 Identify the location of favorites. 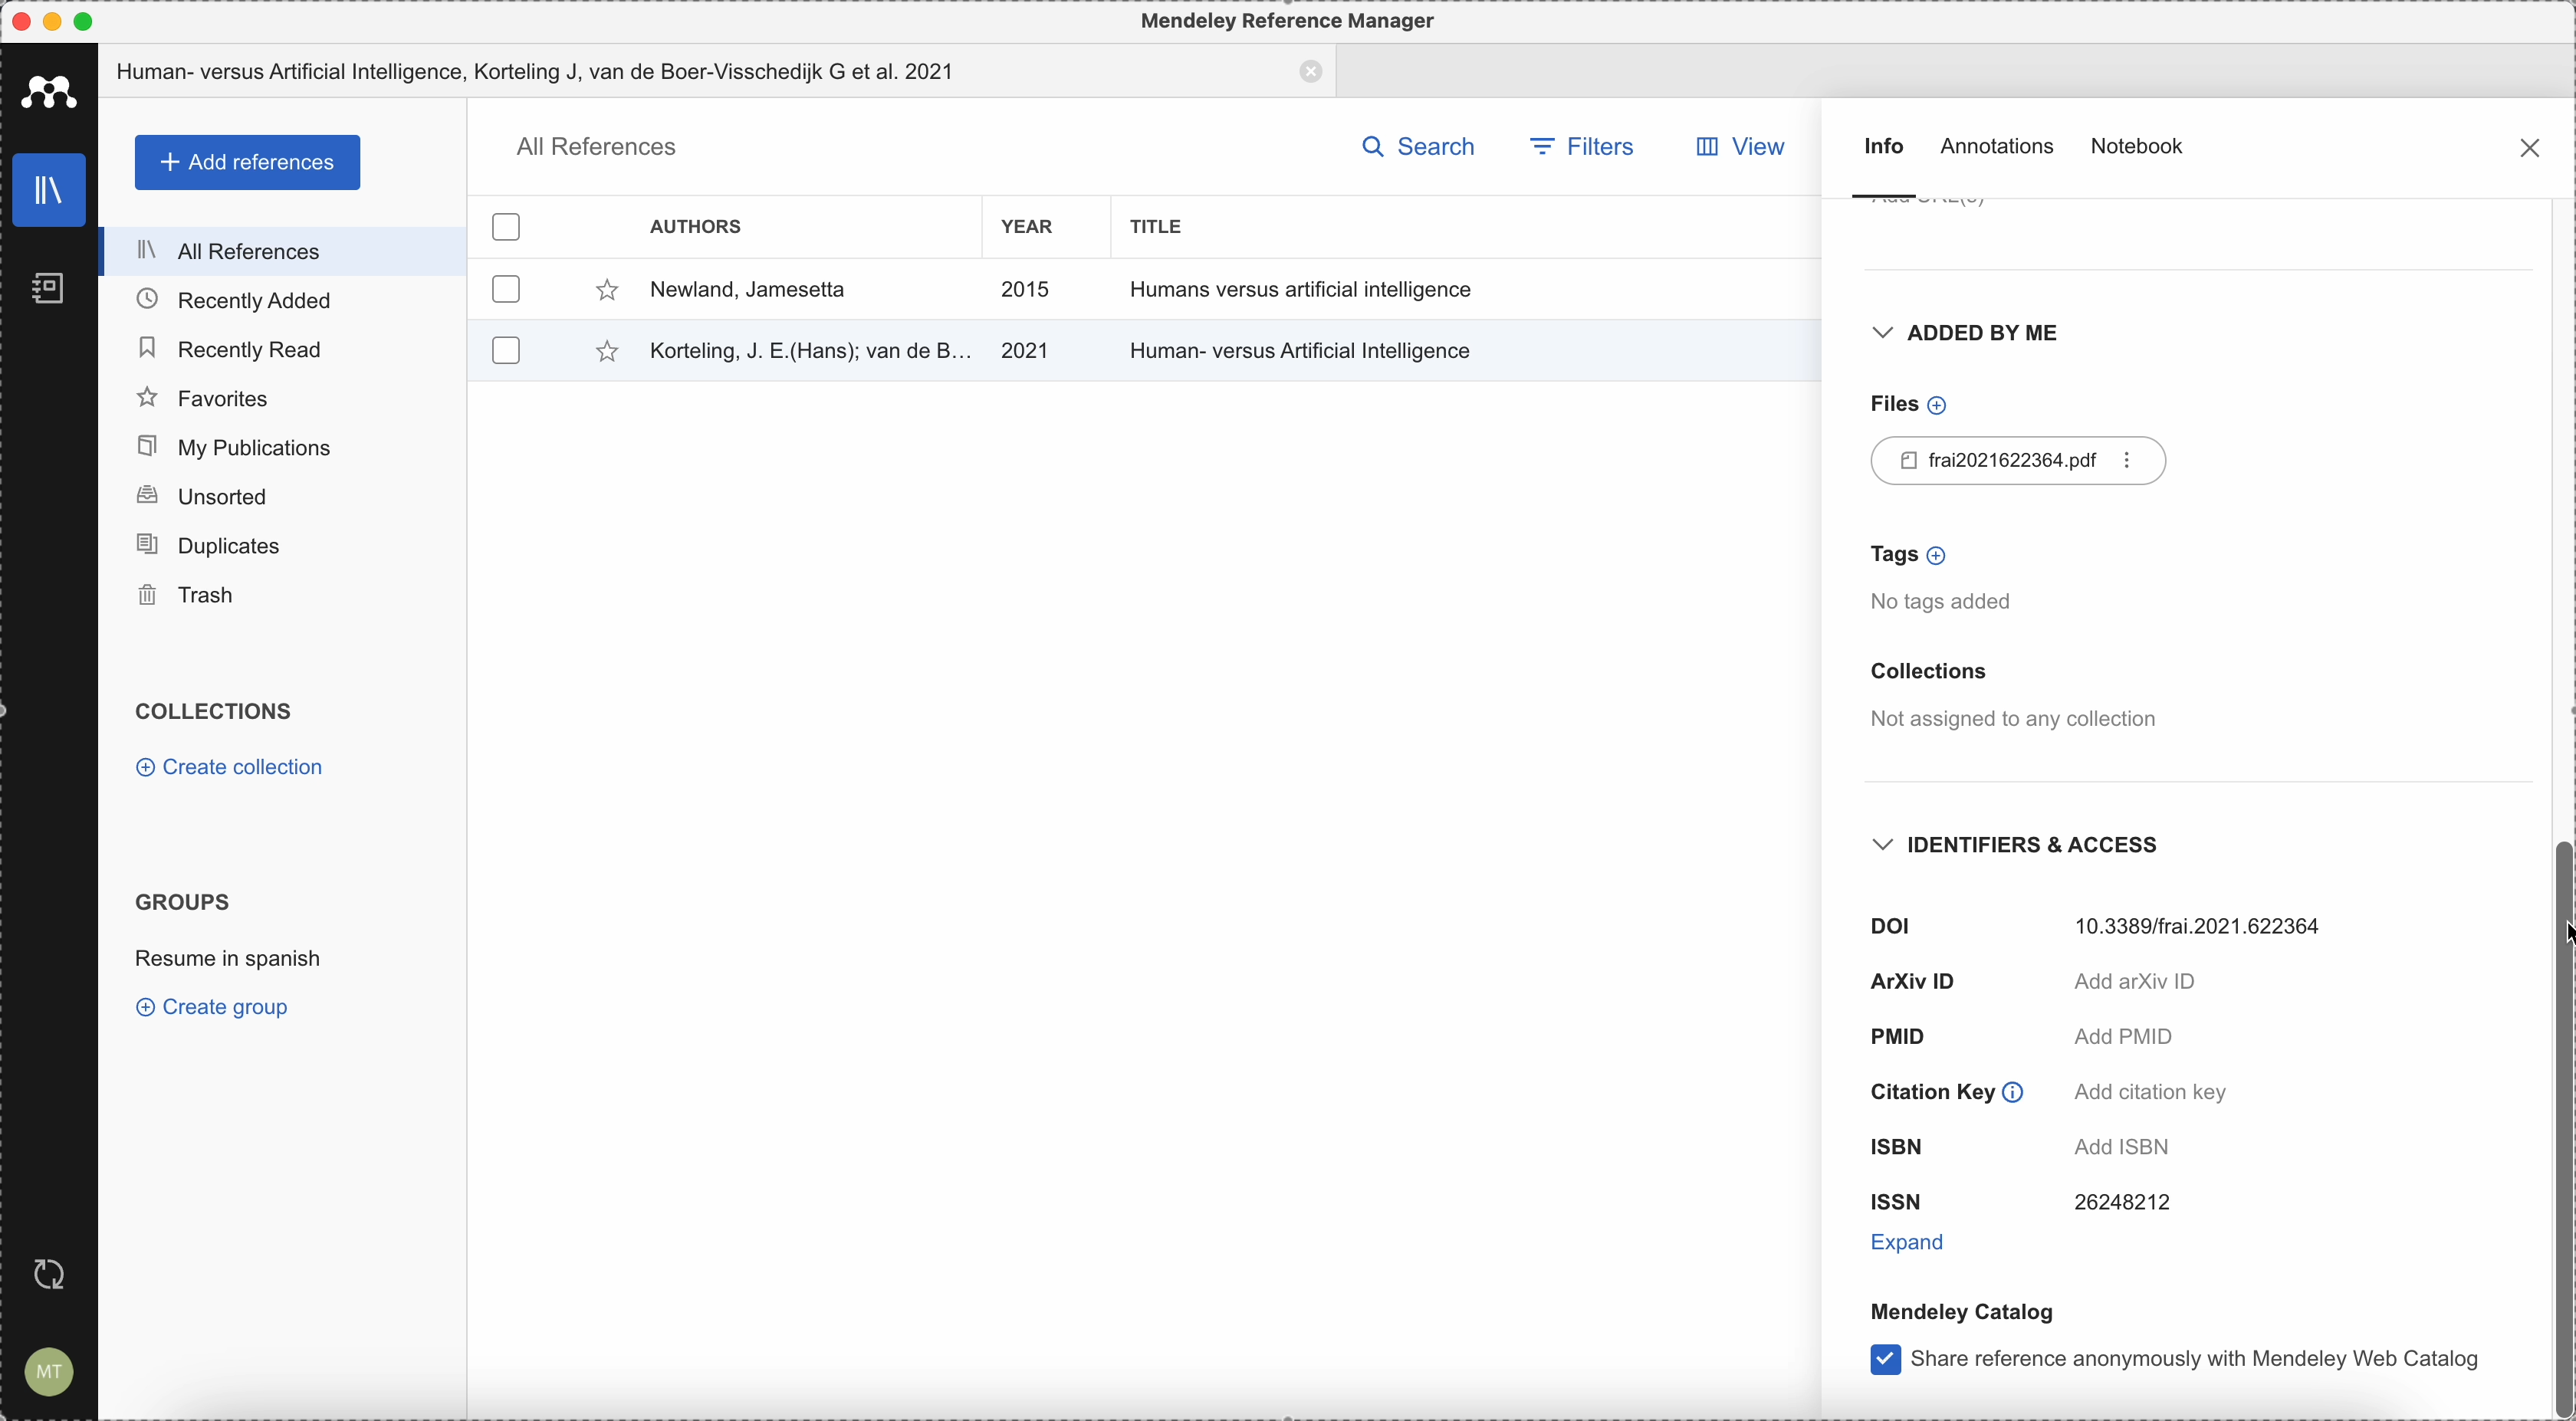
(284, 396).